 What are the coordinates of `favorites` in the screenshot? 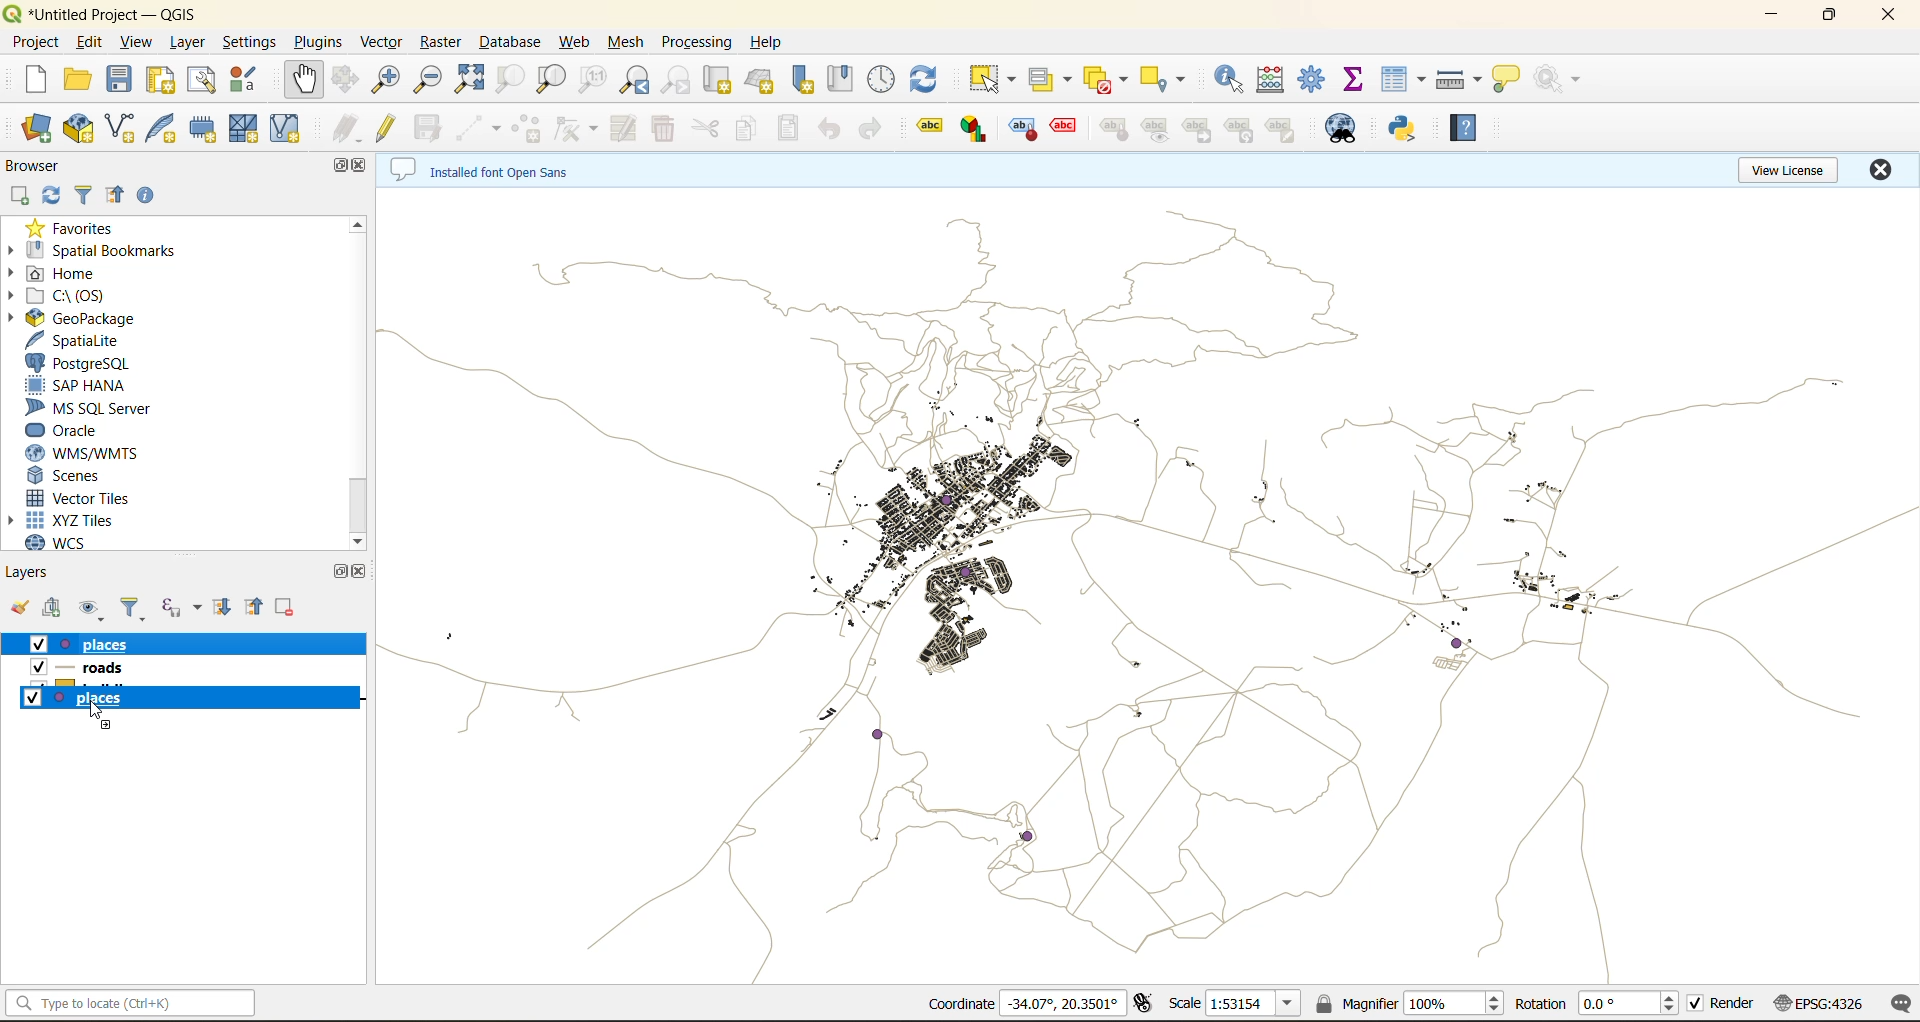 It's located at (77, 225).